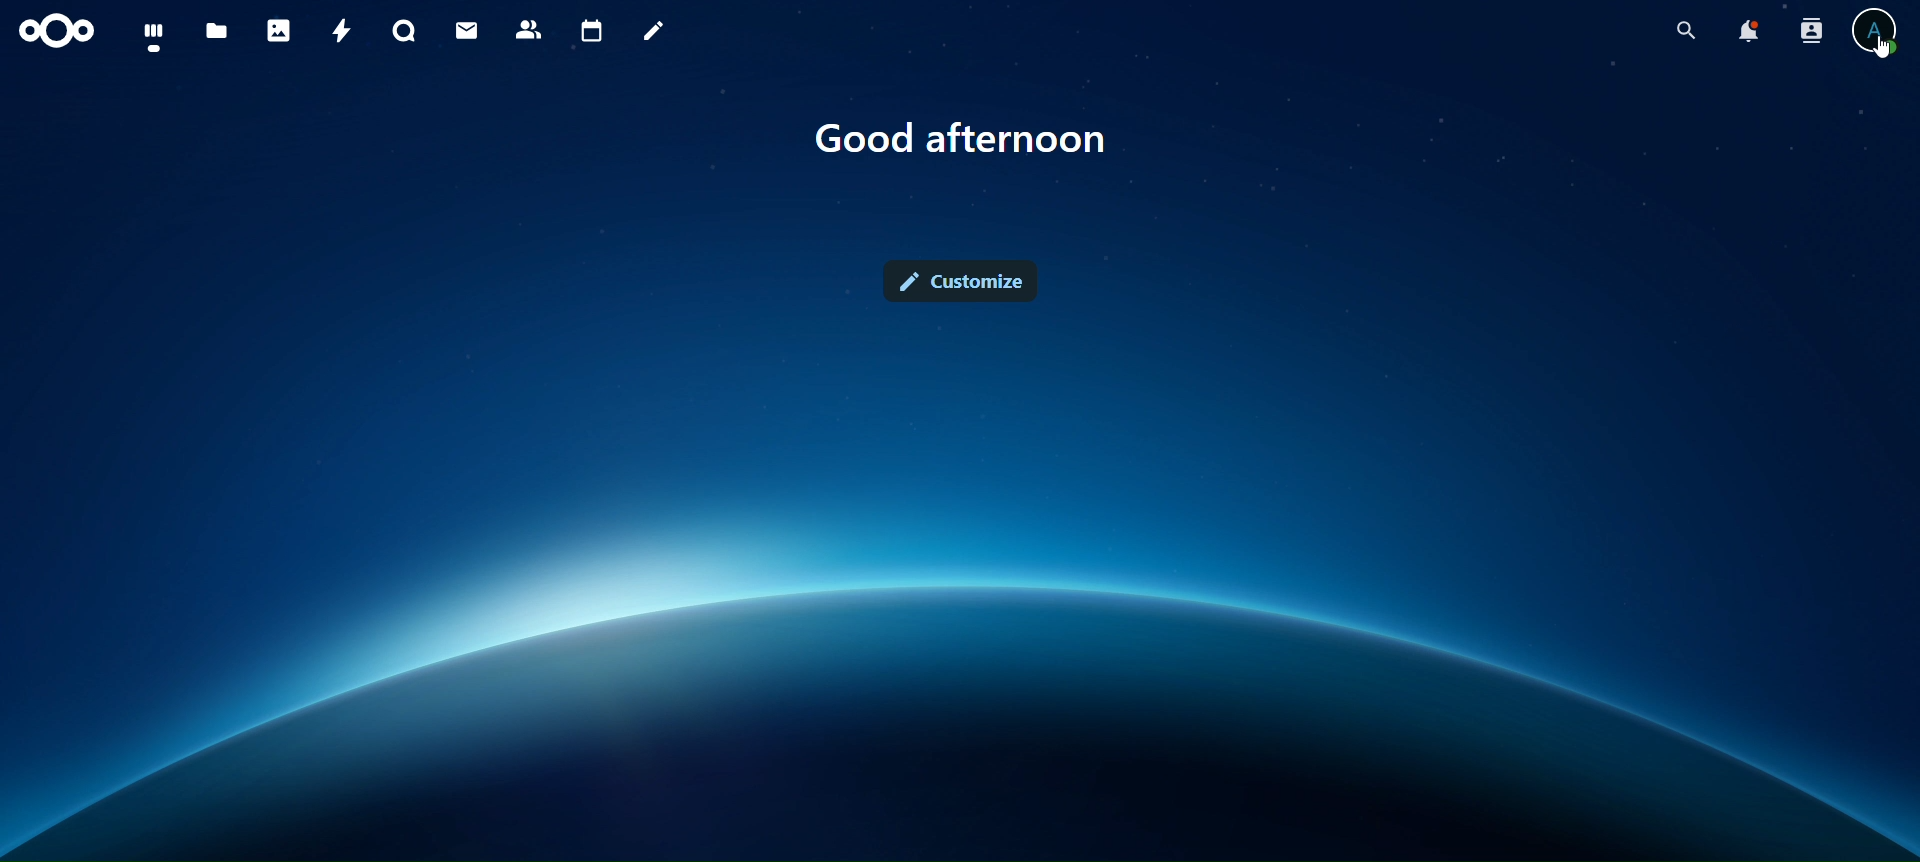  Describe the element at coordinates (964, 282) in the screenshot. I see `customize` at that location.